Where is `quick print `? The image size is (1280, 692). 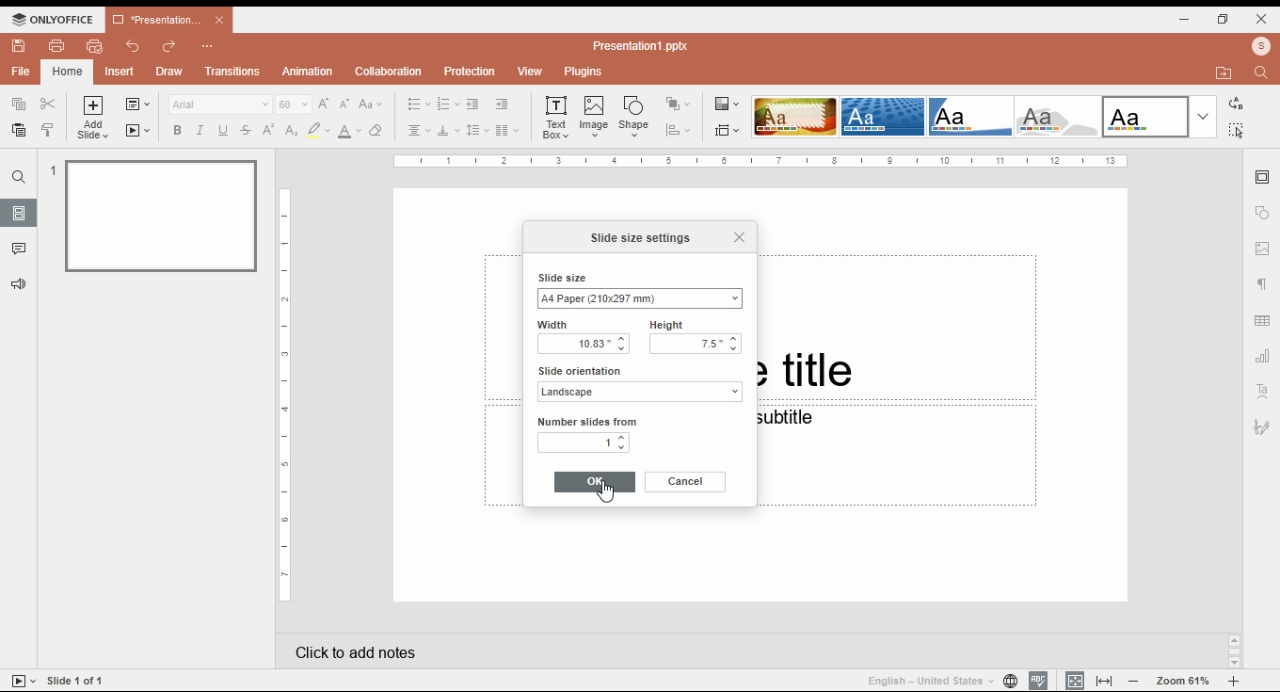 quick print  is located at coordinates (95, 46).